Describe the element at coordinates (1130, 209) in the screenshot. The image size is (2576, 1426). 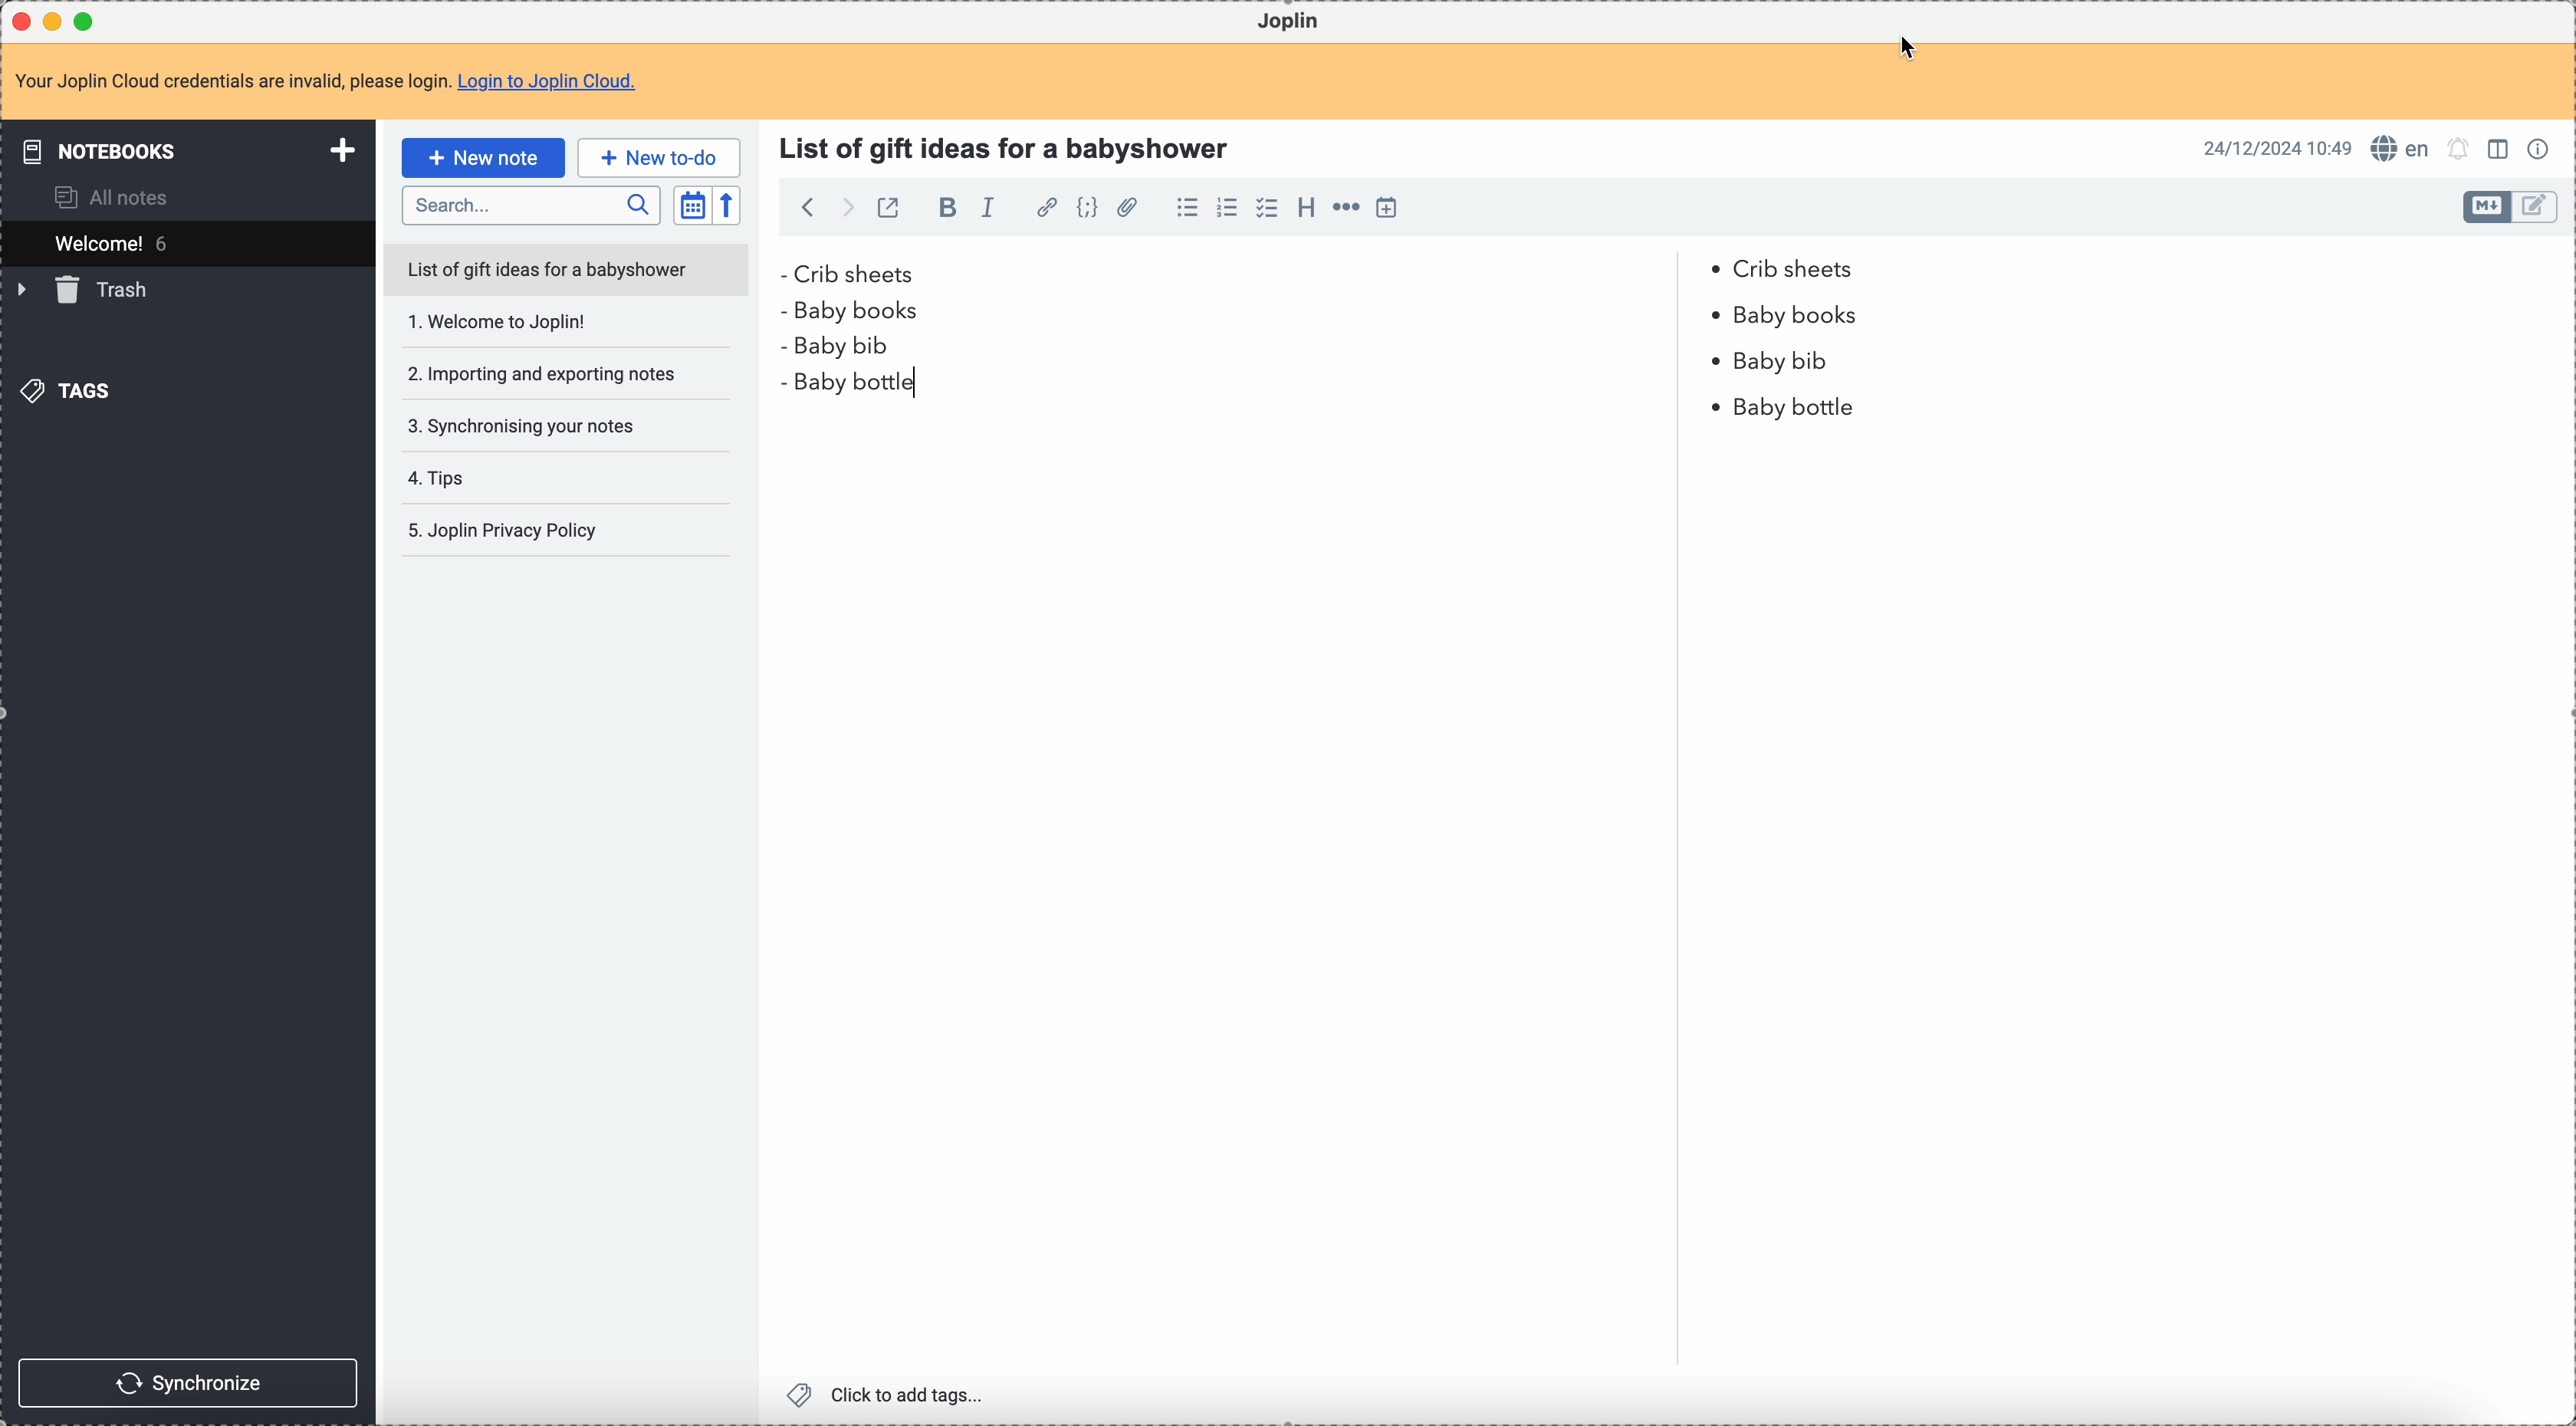
I see `attach file` at that location.